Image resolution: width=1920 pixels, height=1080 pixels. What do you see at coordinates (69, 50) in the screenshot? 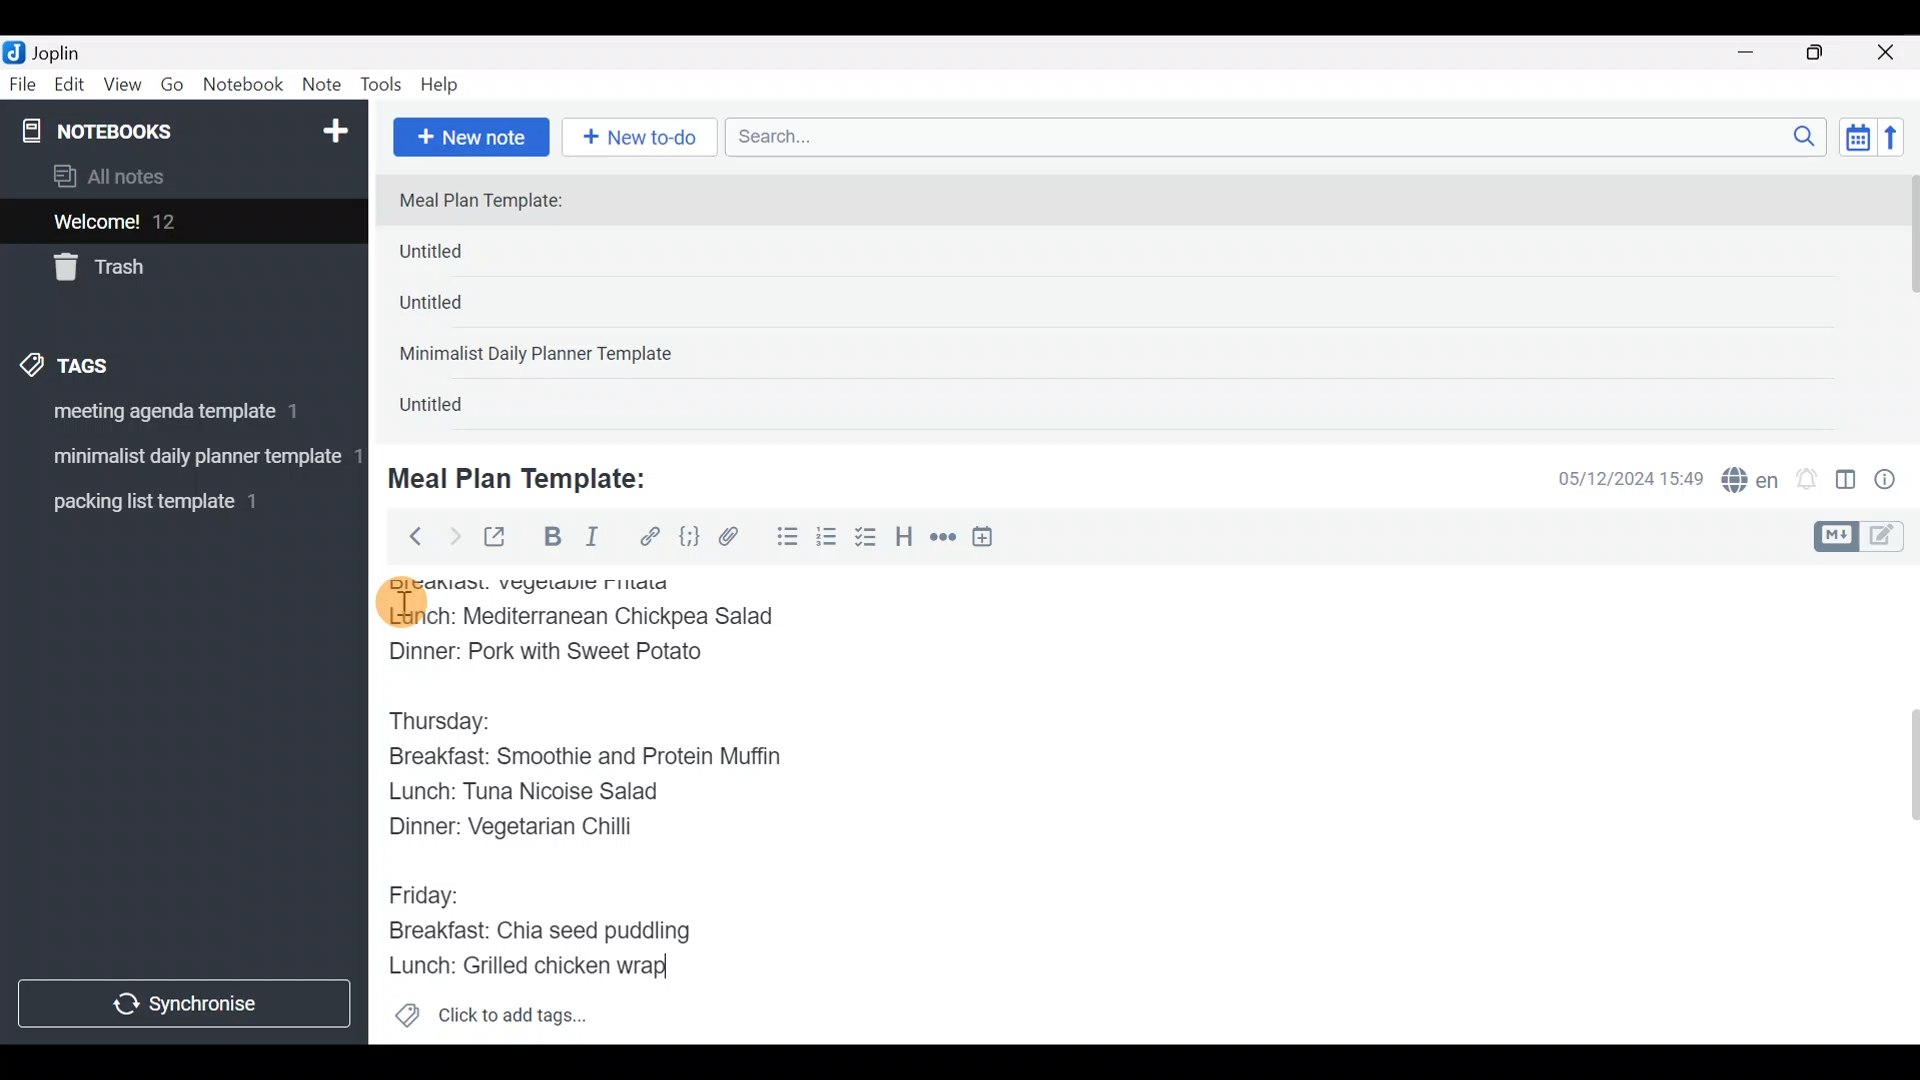
I see `Joplin` at bounding box center [69, 50].